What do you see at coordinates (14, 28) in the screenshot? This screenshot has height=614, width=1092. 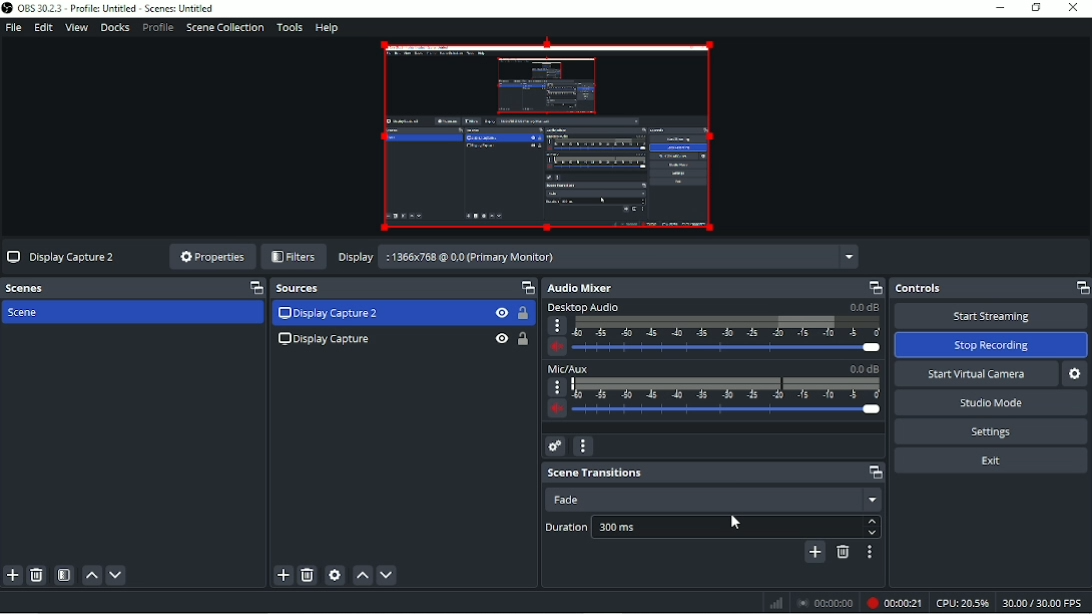 I see `File` at bounding box center [14, 28].